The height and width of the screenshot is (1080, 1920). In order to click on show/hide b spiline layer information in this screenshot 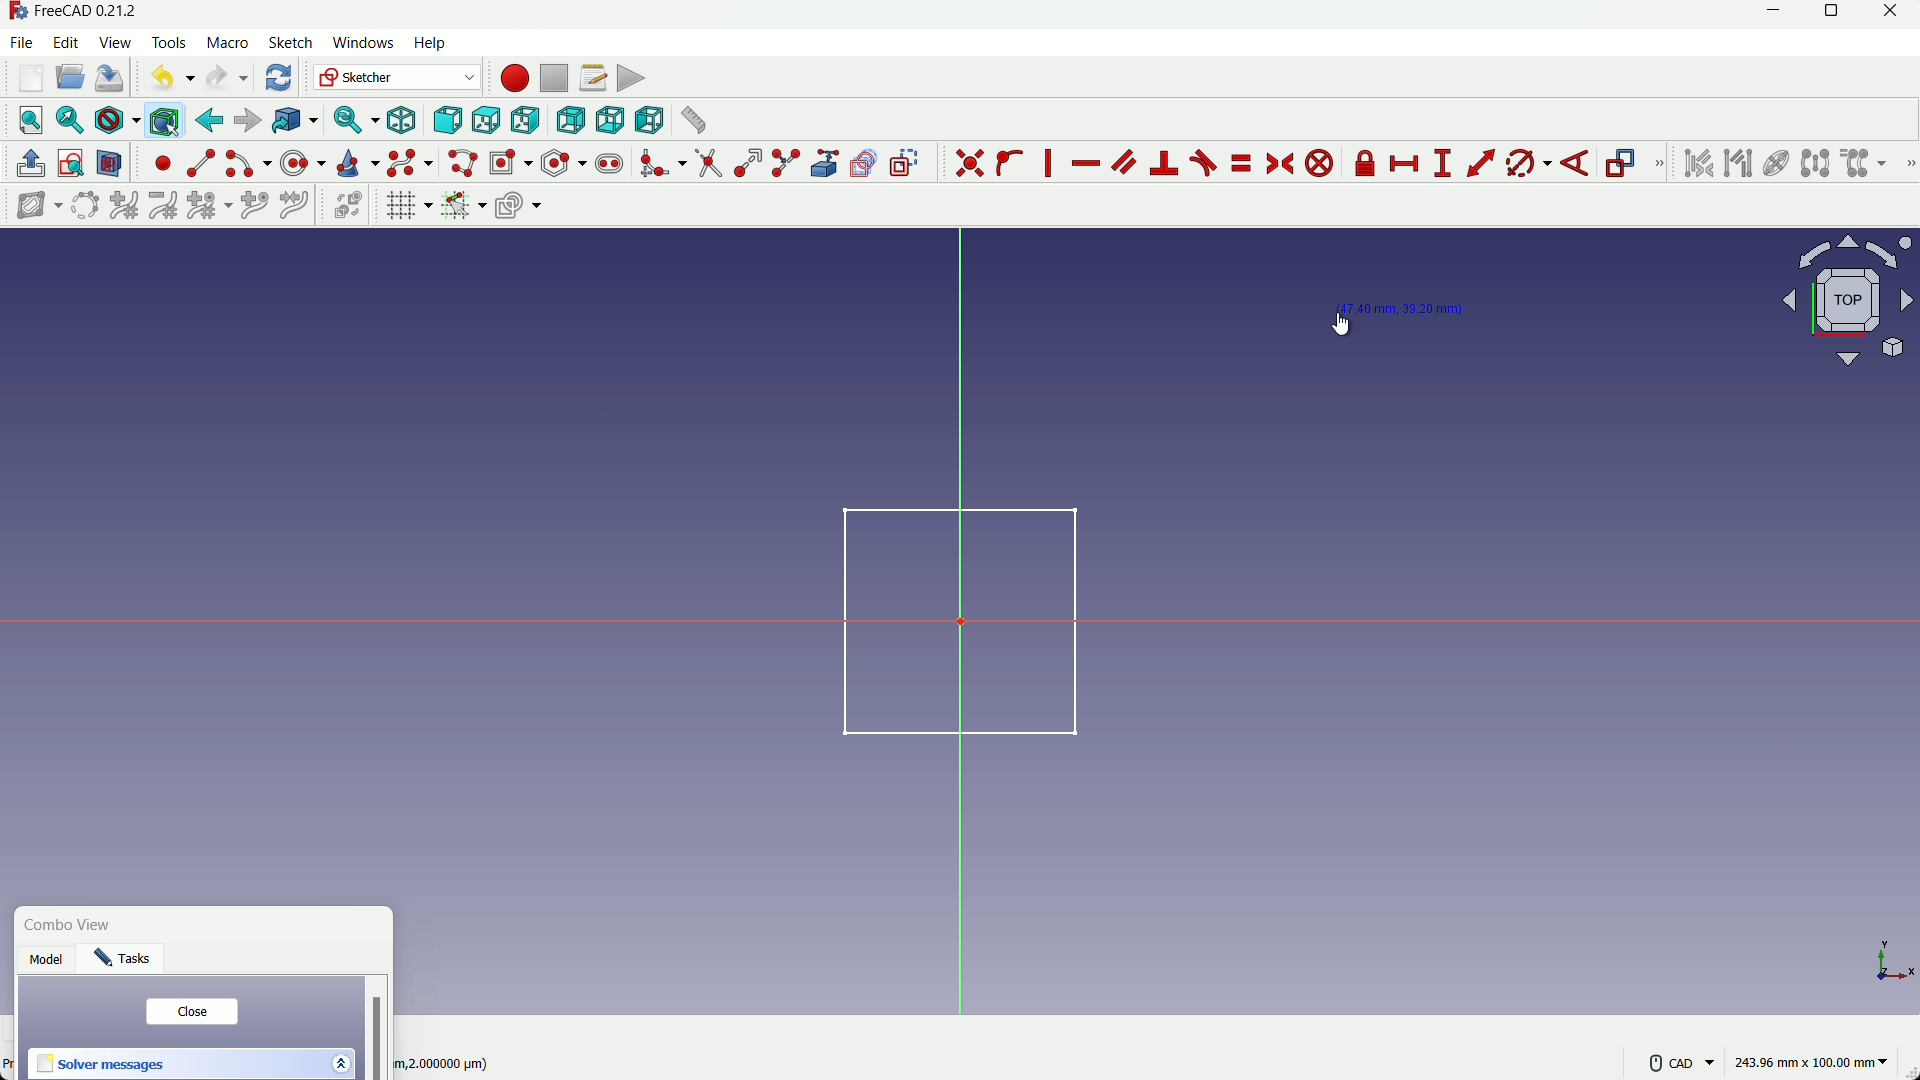, I will do `click(30, 206)`.